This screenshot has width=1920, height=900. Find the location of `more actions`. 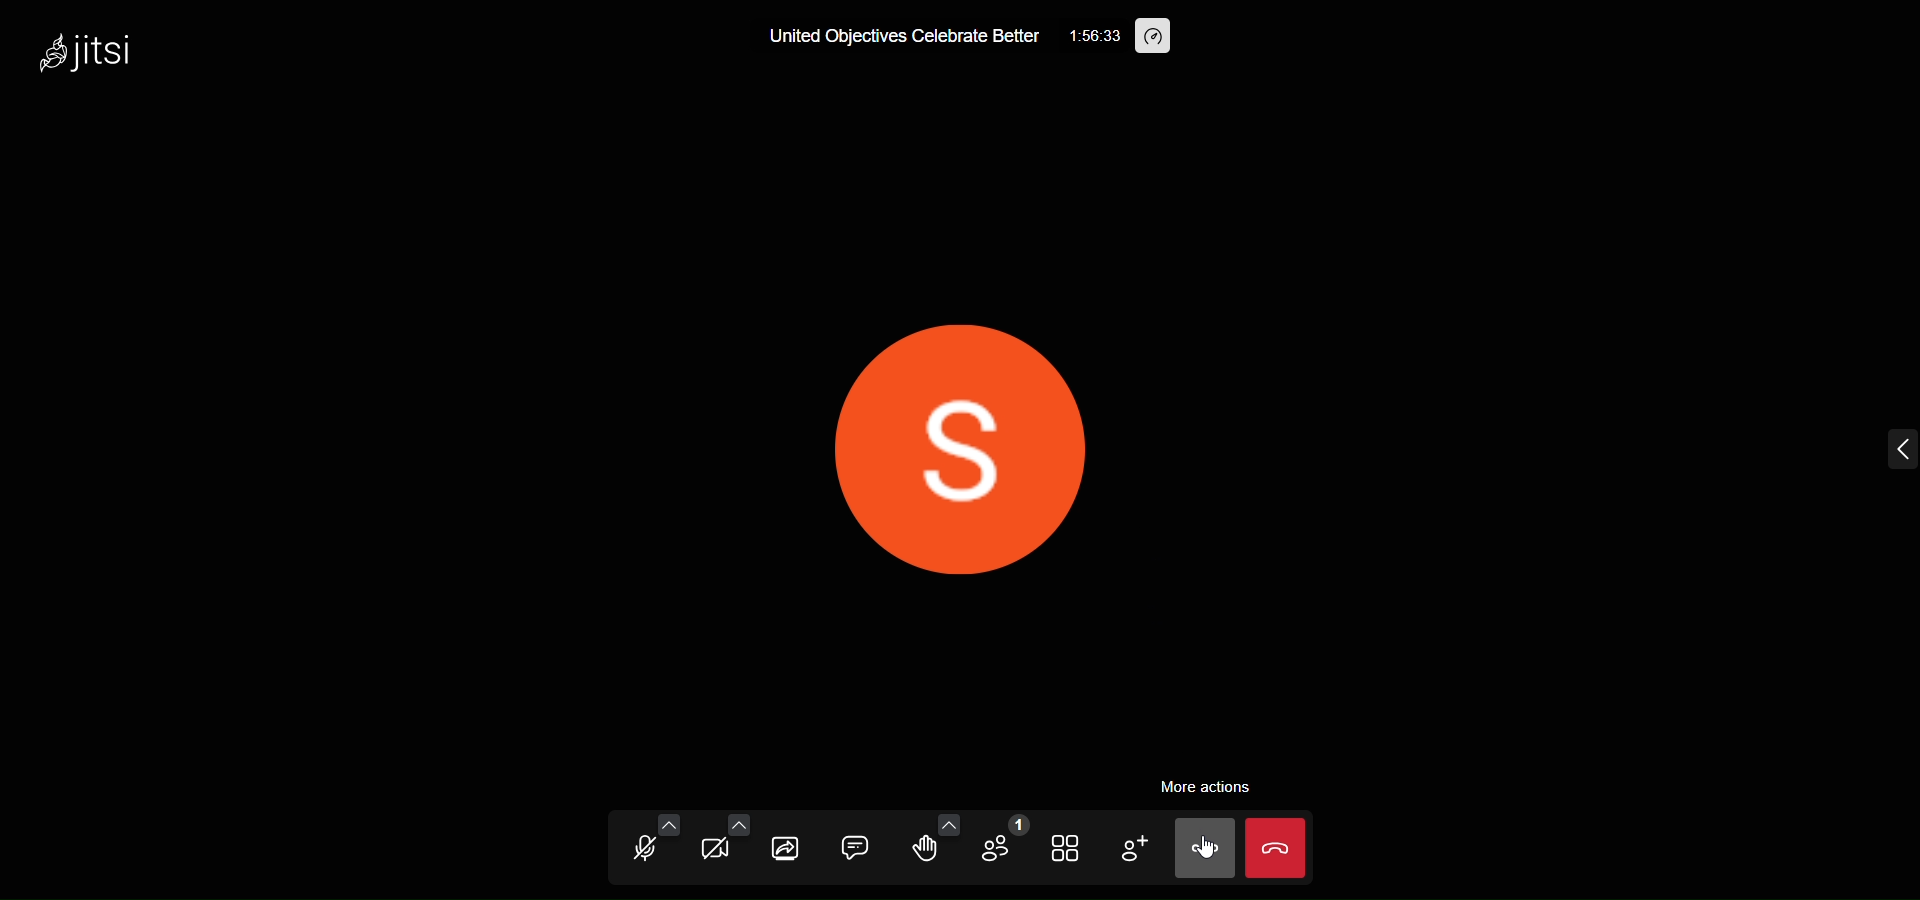

more actions is located at coordinates (1204, 778).